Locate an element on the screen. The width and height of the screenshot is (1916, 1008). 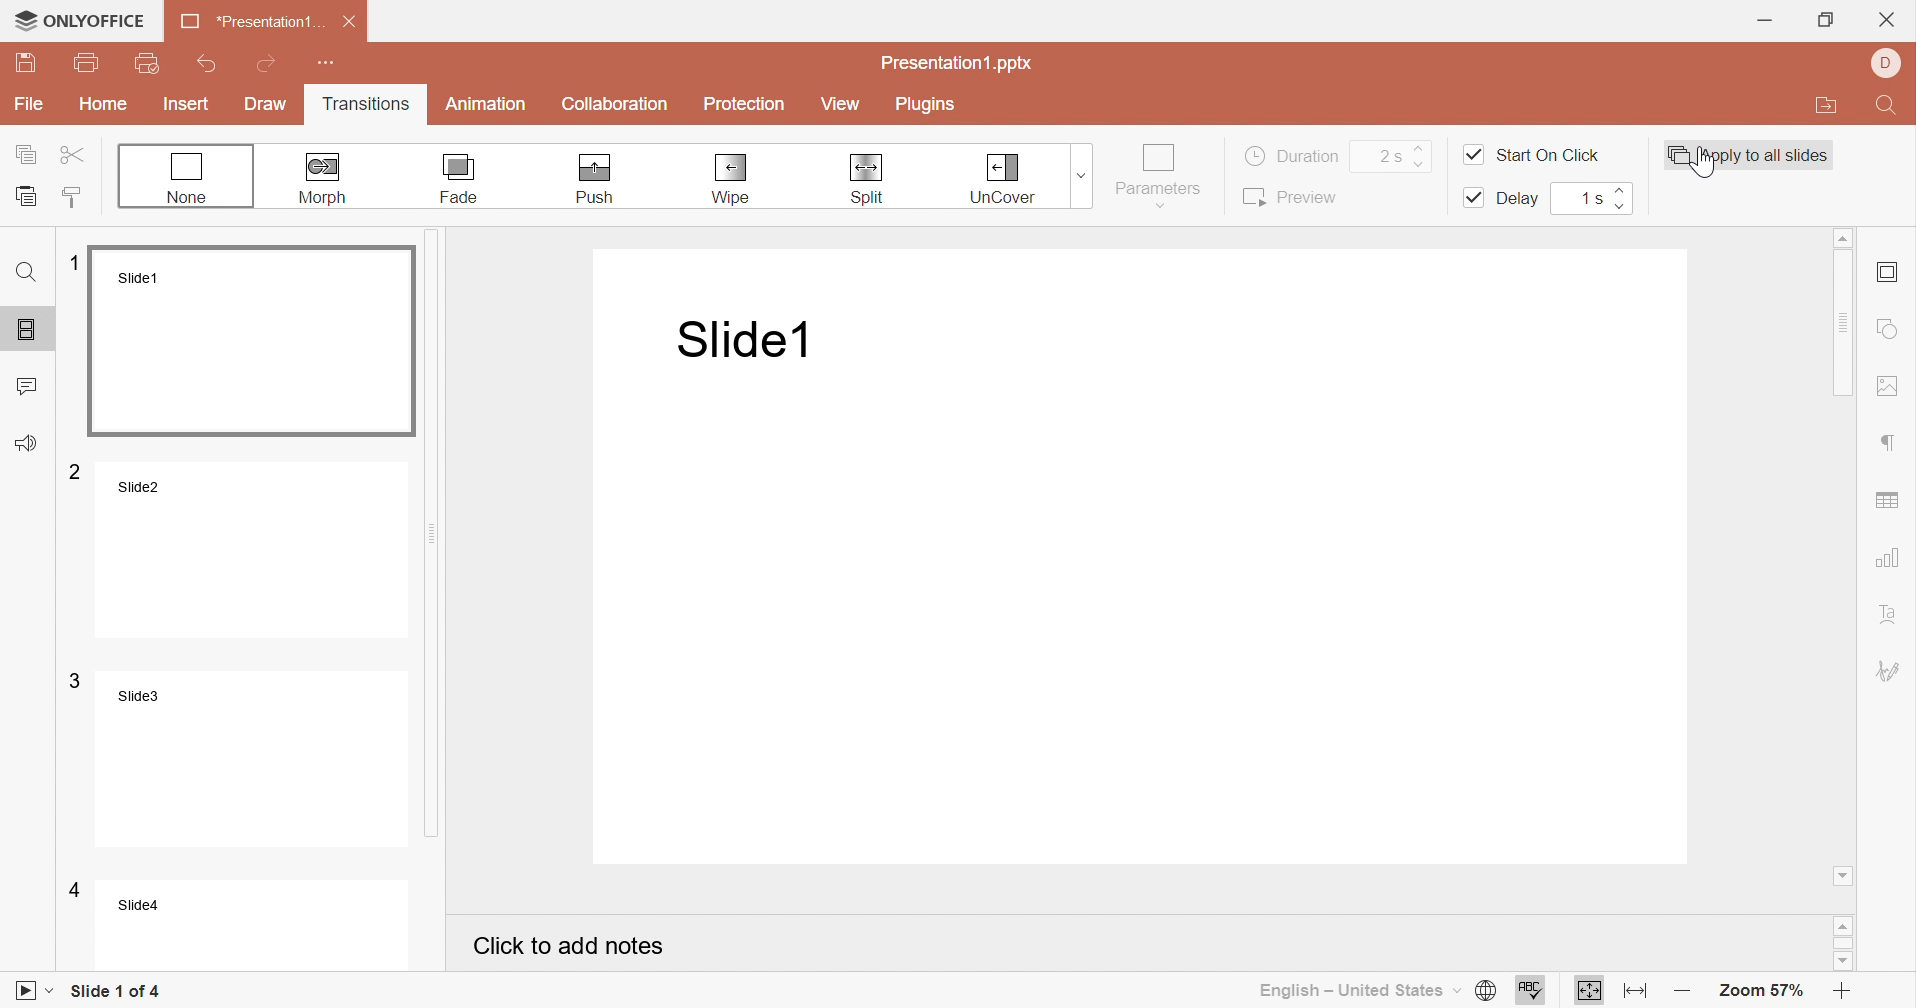
Restore down is located at coordinates (1825, 19).